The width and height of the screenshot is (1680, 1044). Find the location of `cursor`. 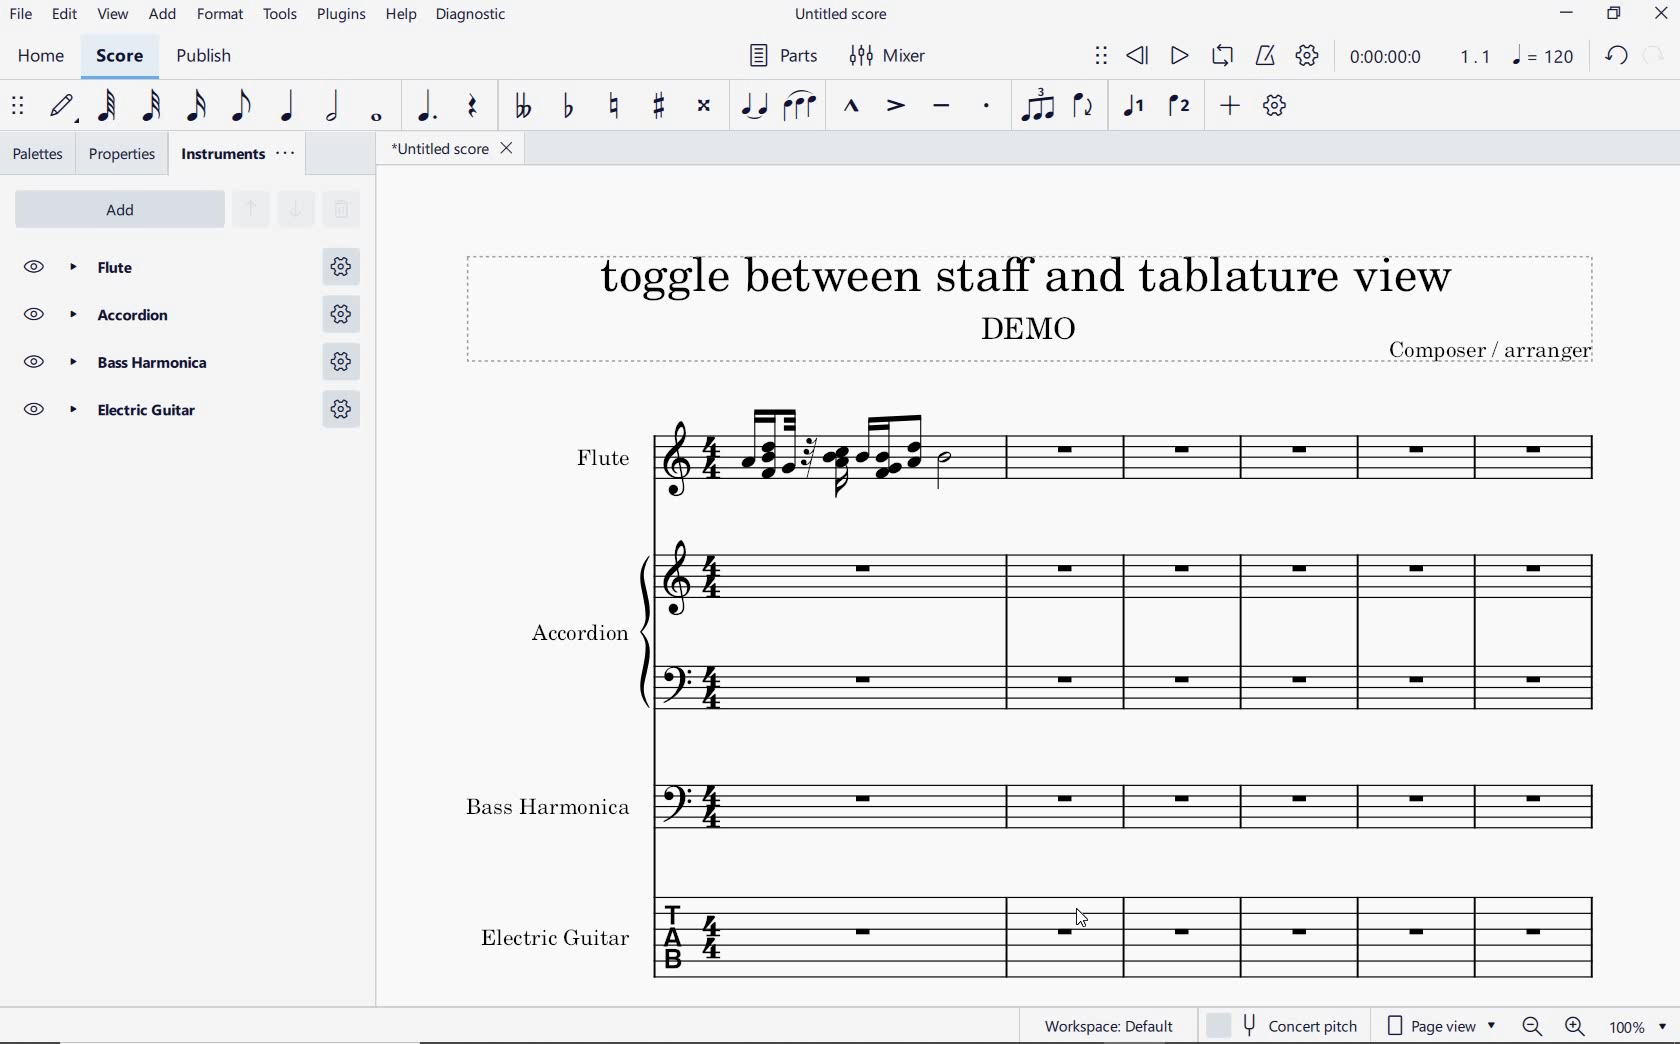

cursor is located at coordinates (71, 28).